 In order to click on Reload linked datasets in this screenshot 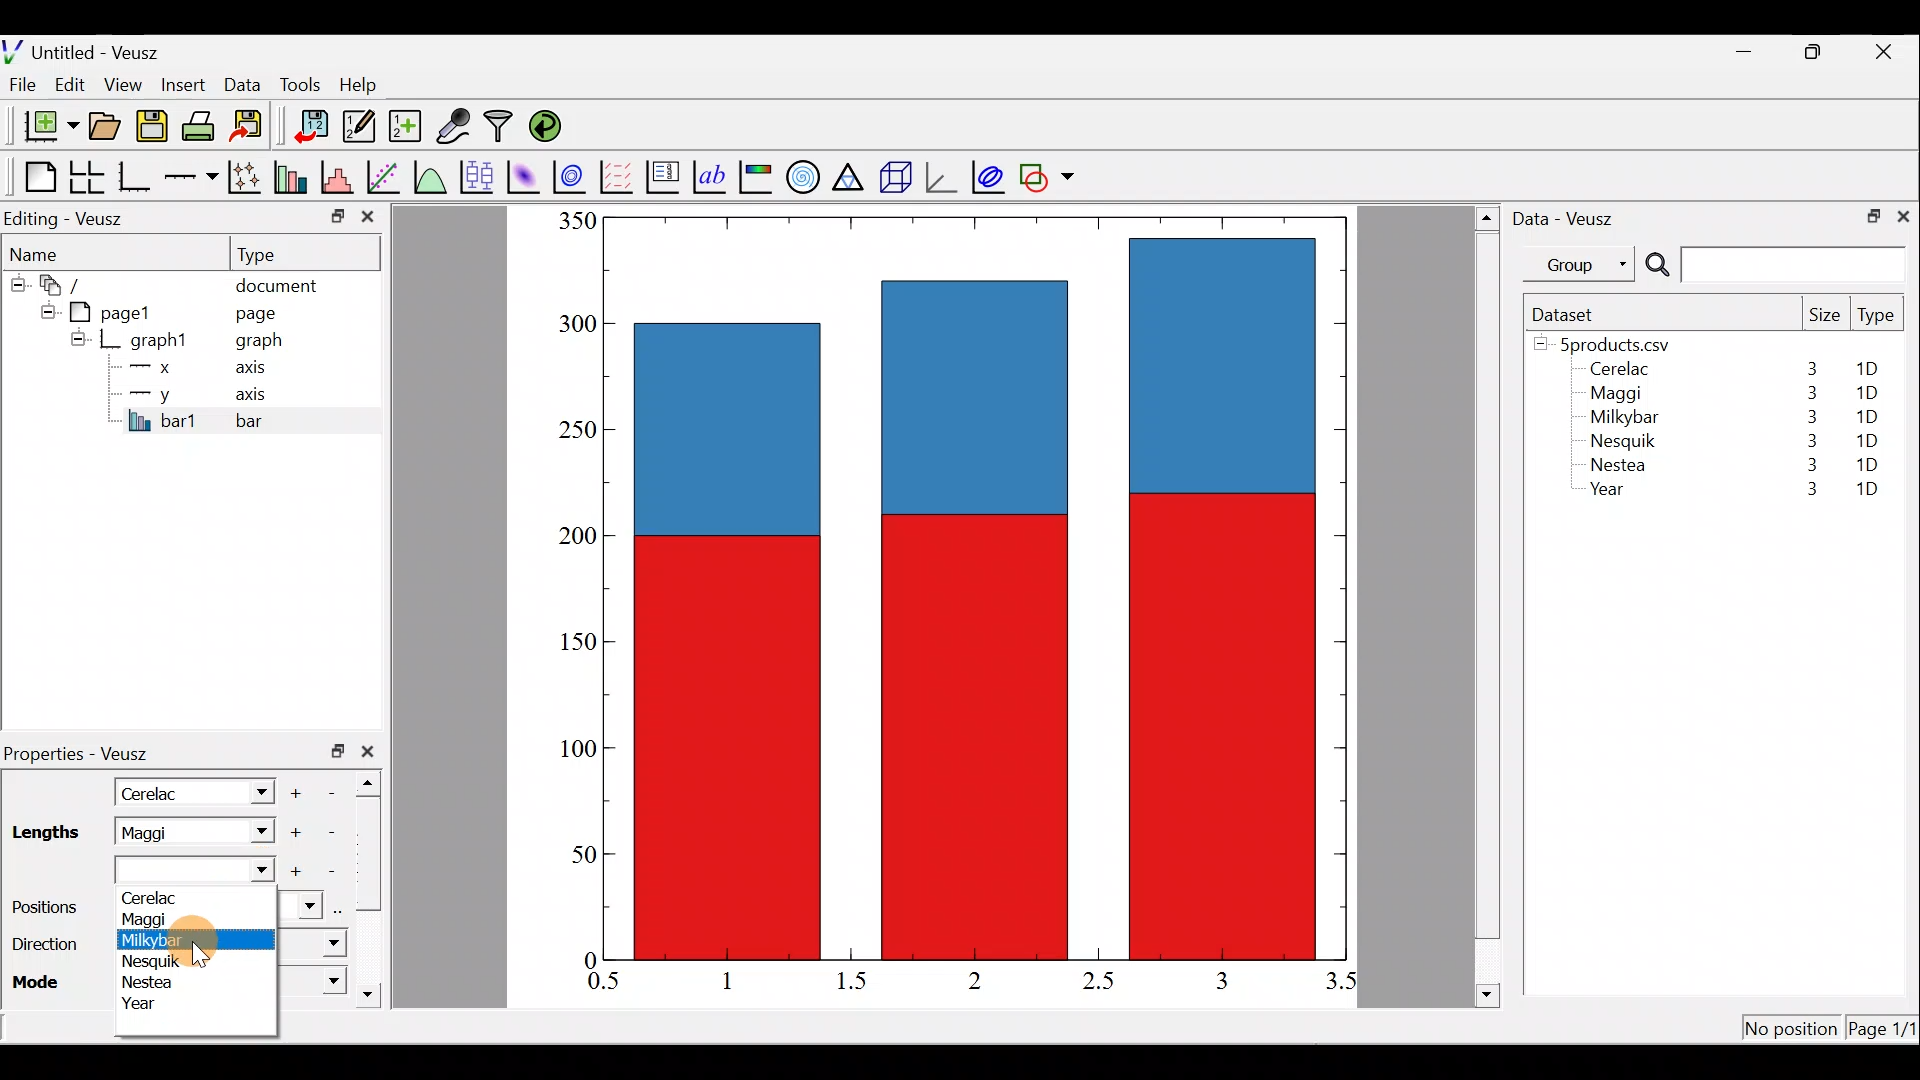, I will do `click(550, 125)`.